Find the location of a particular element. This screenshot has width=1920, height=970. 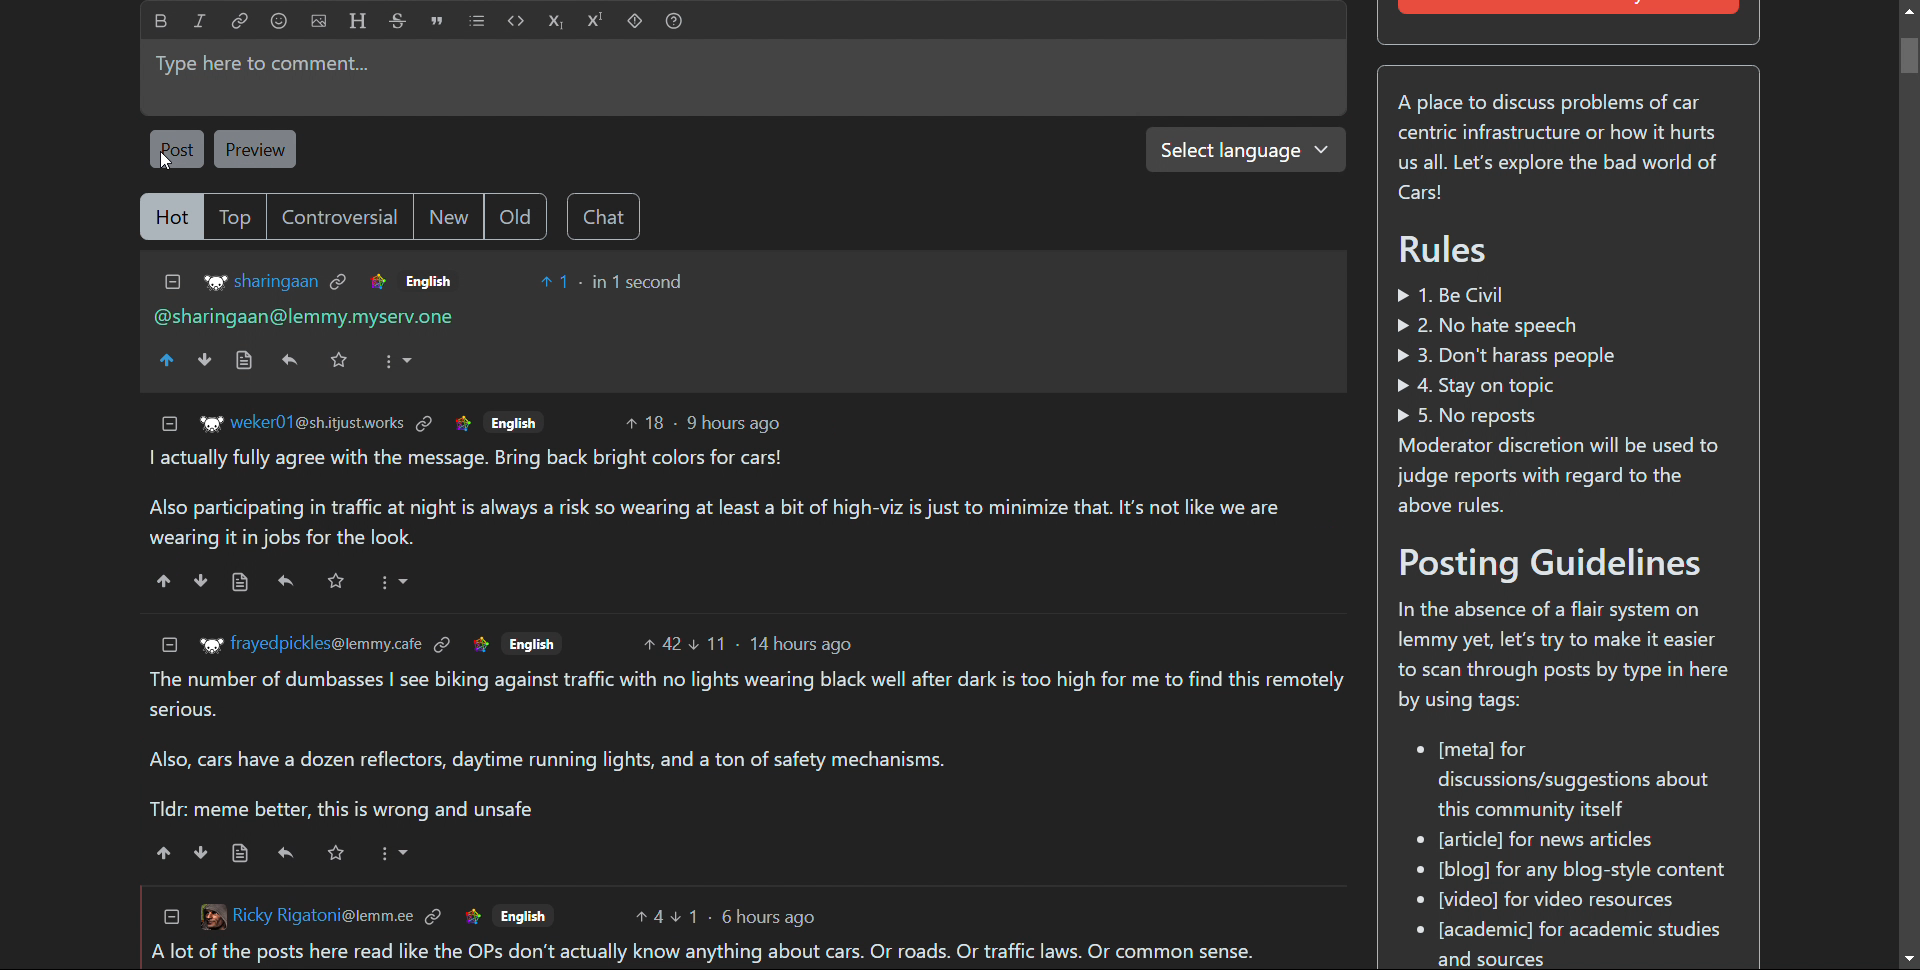

More is located at coordinates (392, 852).